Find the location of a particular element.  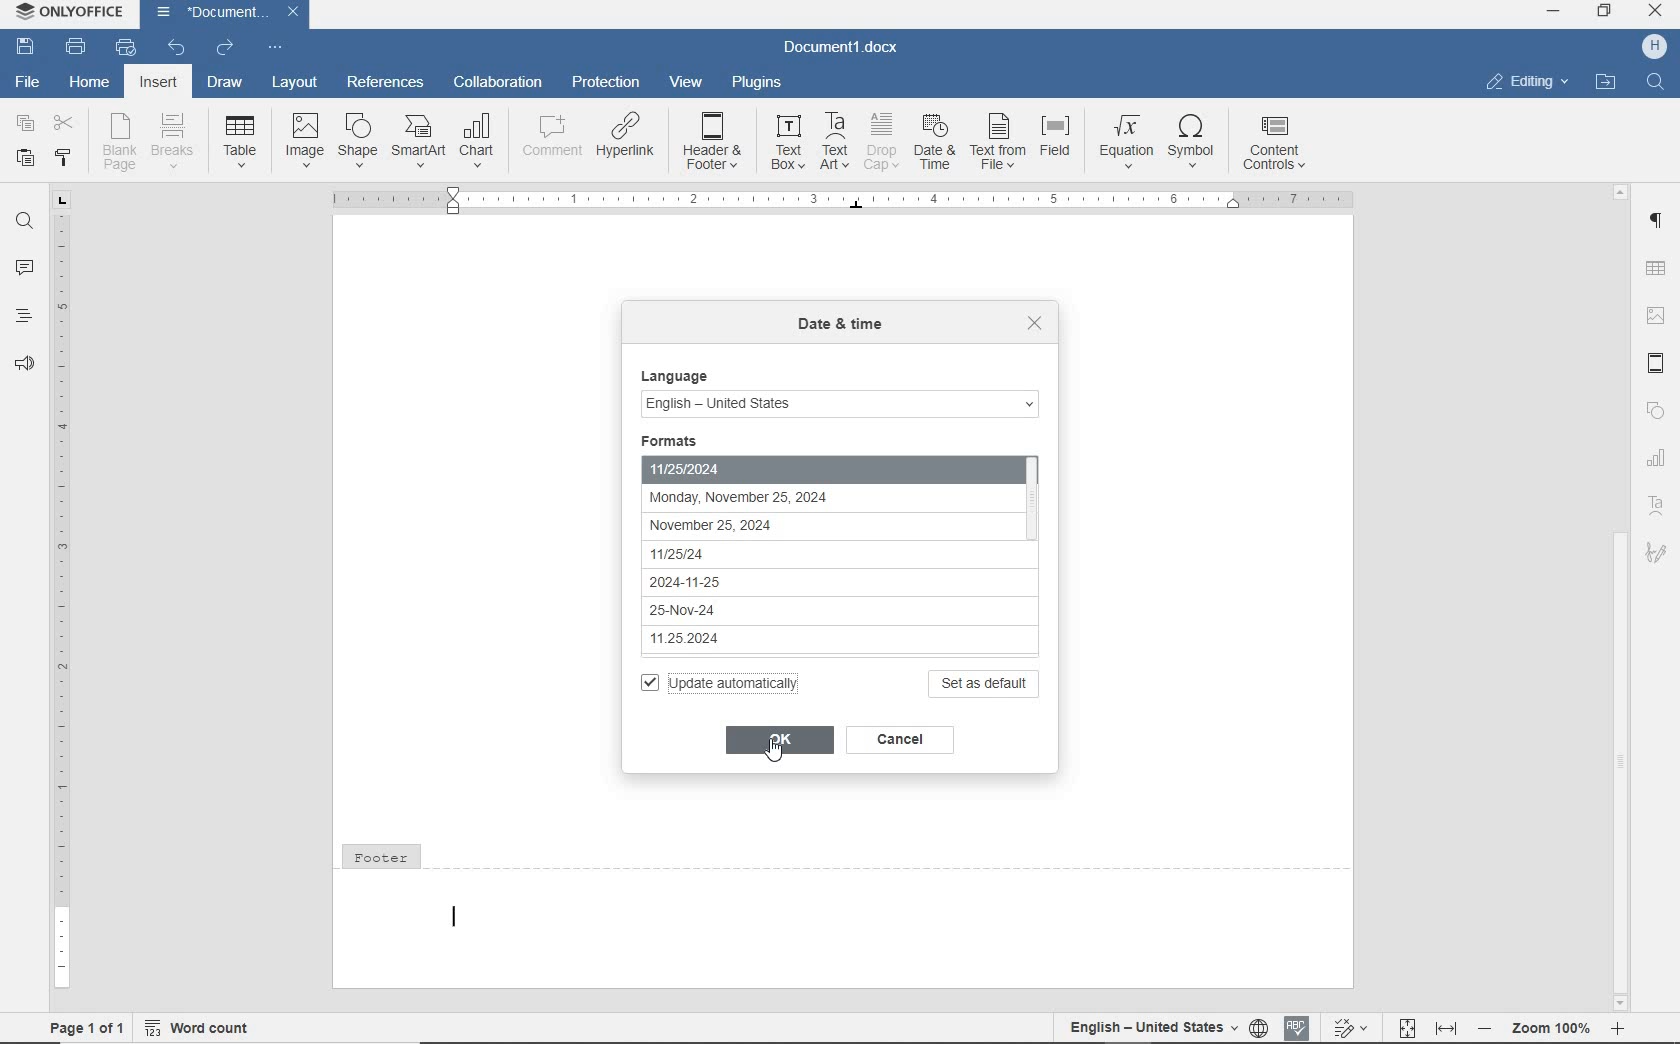

view is located at coordinates (686, 80).